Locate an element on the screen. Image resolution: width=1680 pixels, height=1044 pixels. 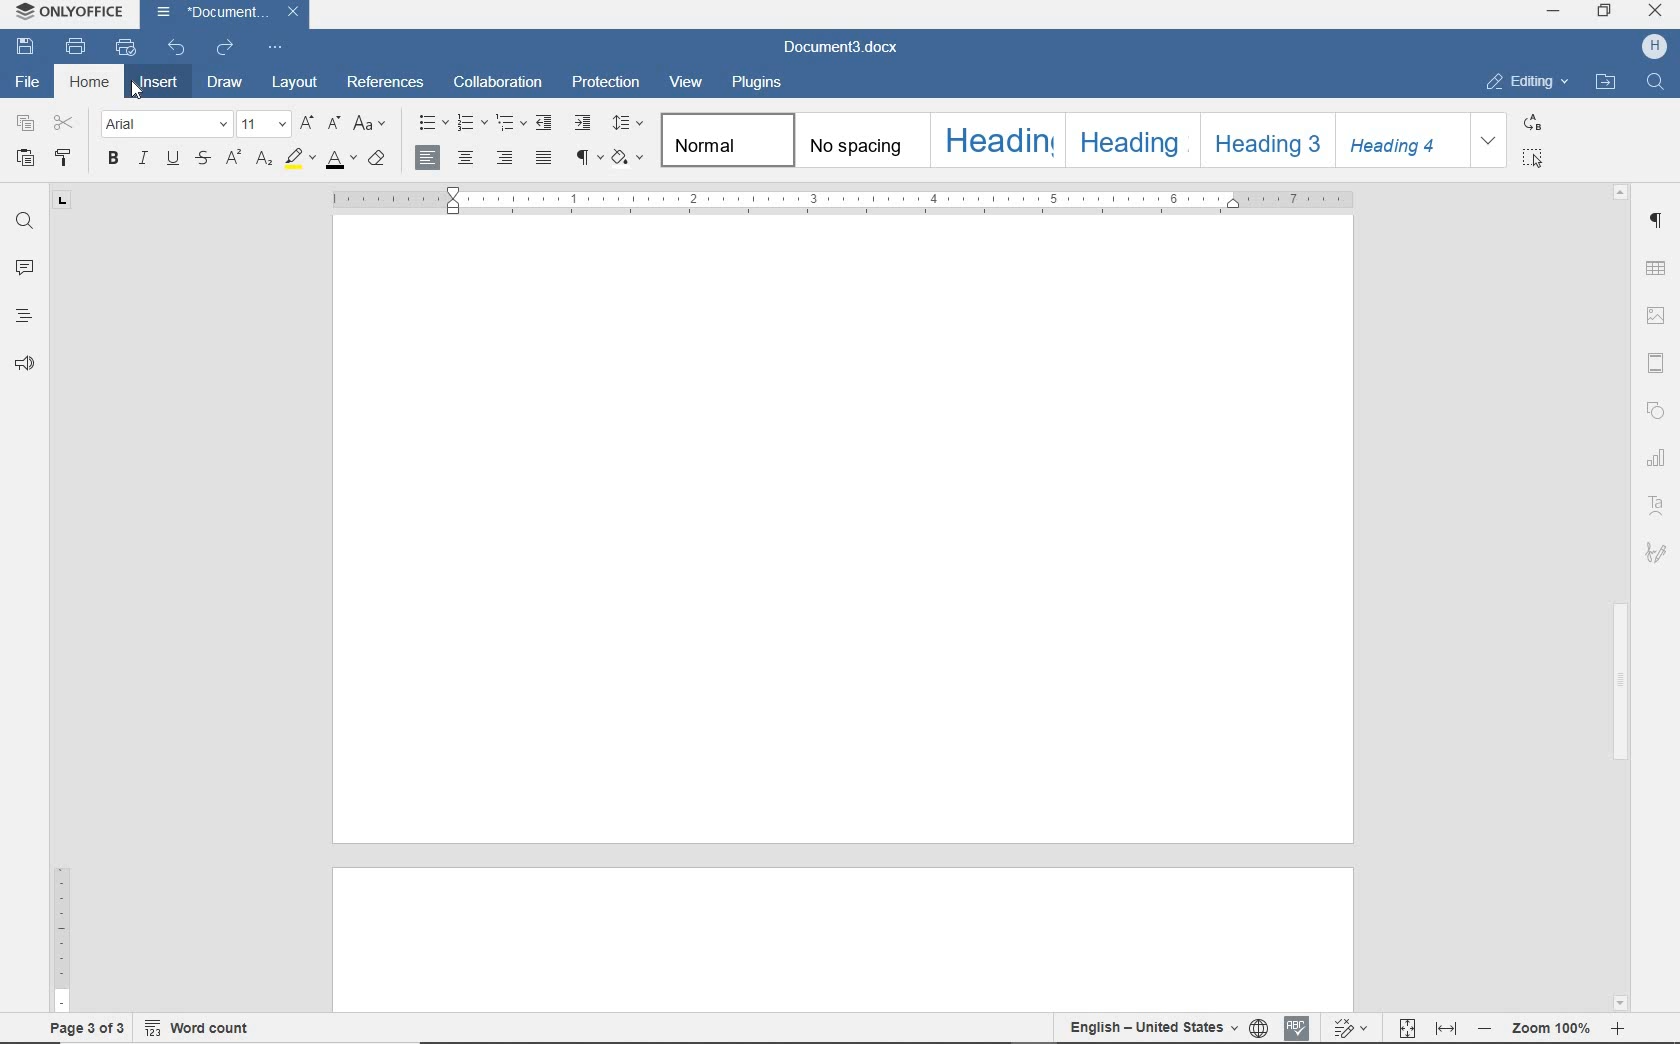
NO SPACING is located at coordinates (860, 142).